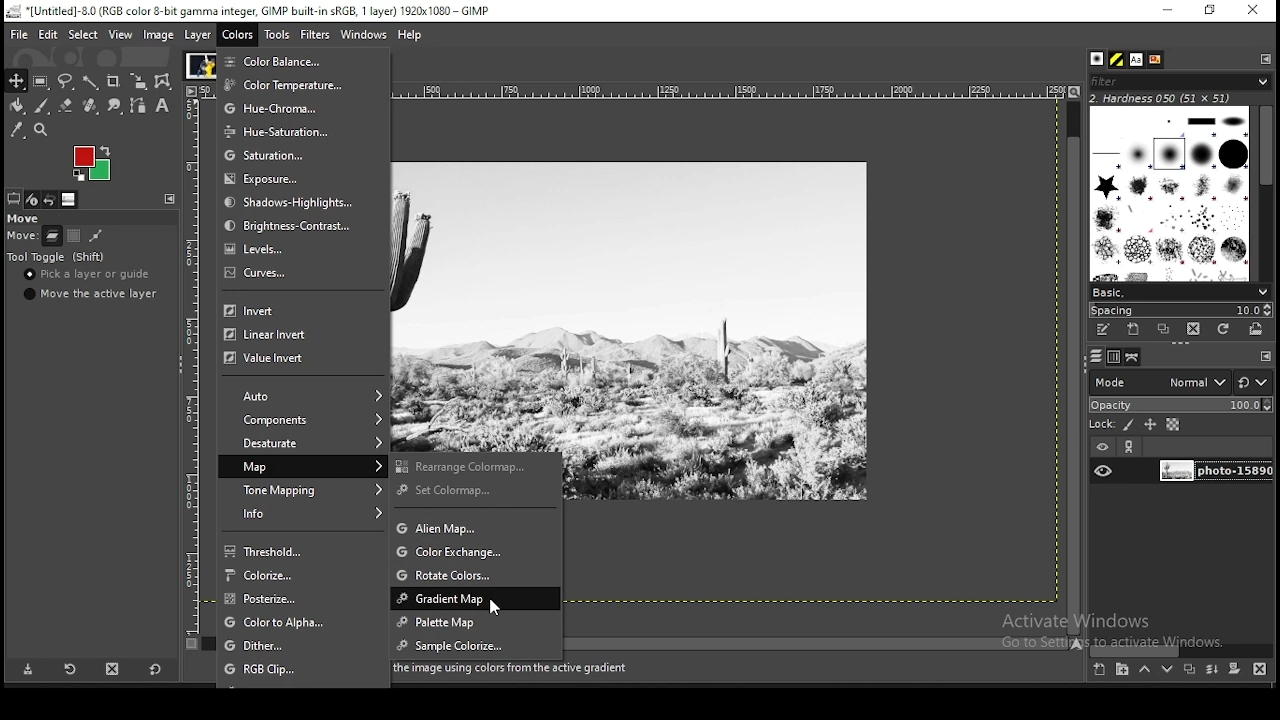  I want to click on hue saturation, so click(286, 131).